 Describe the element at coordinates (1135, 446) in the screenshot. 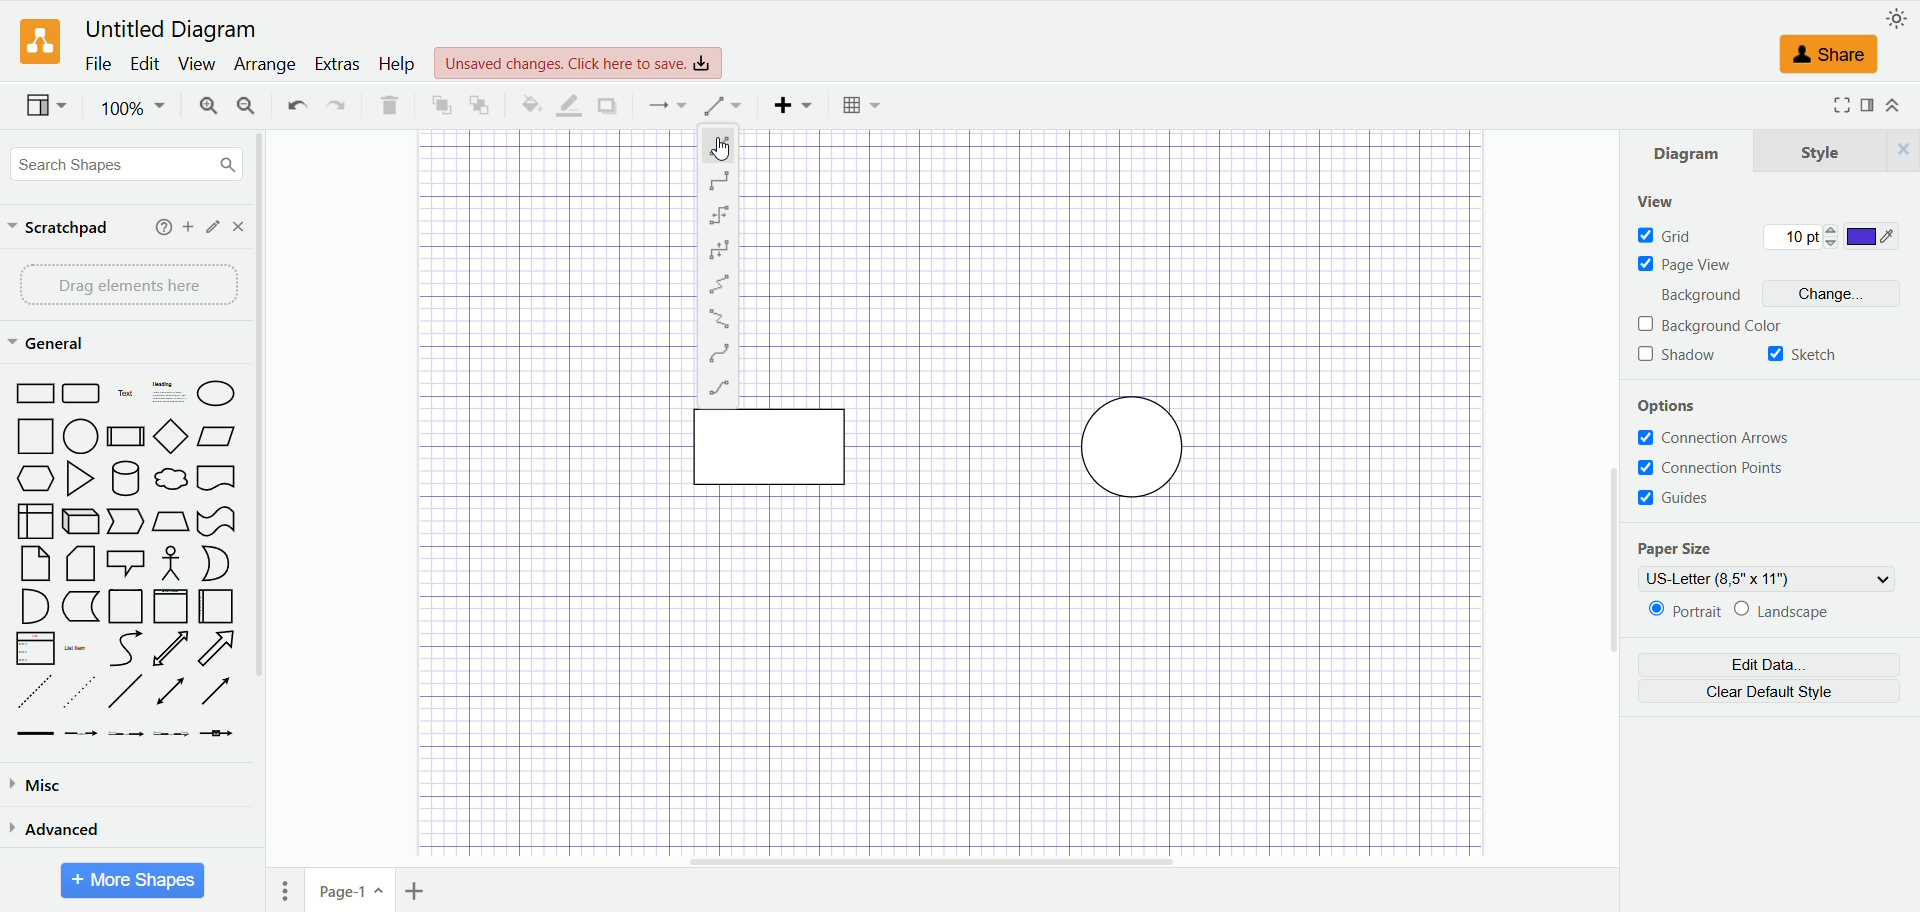

I see `circle` at that location.